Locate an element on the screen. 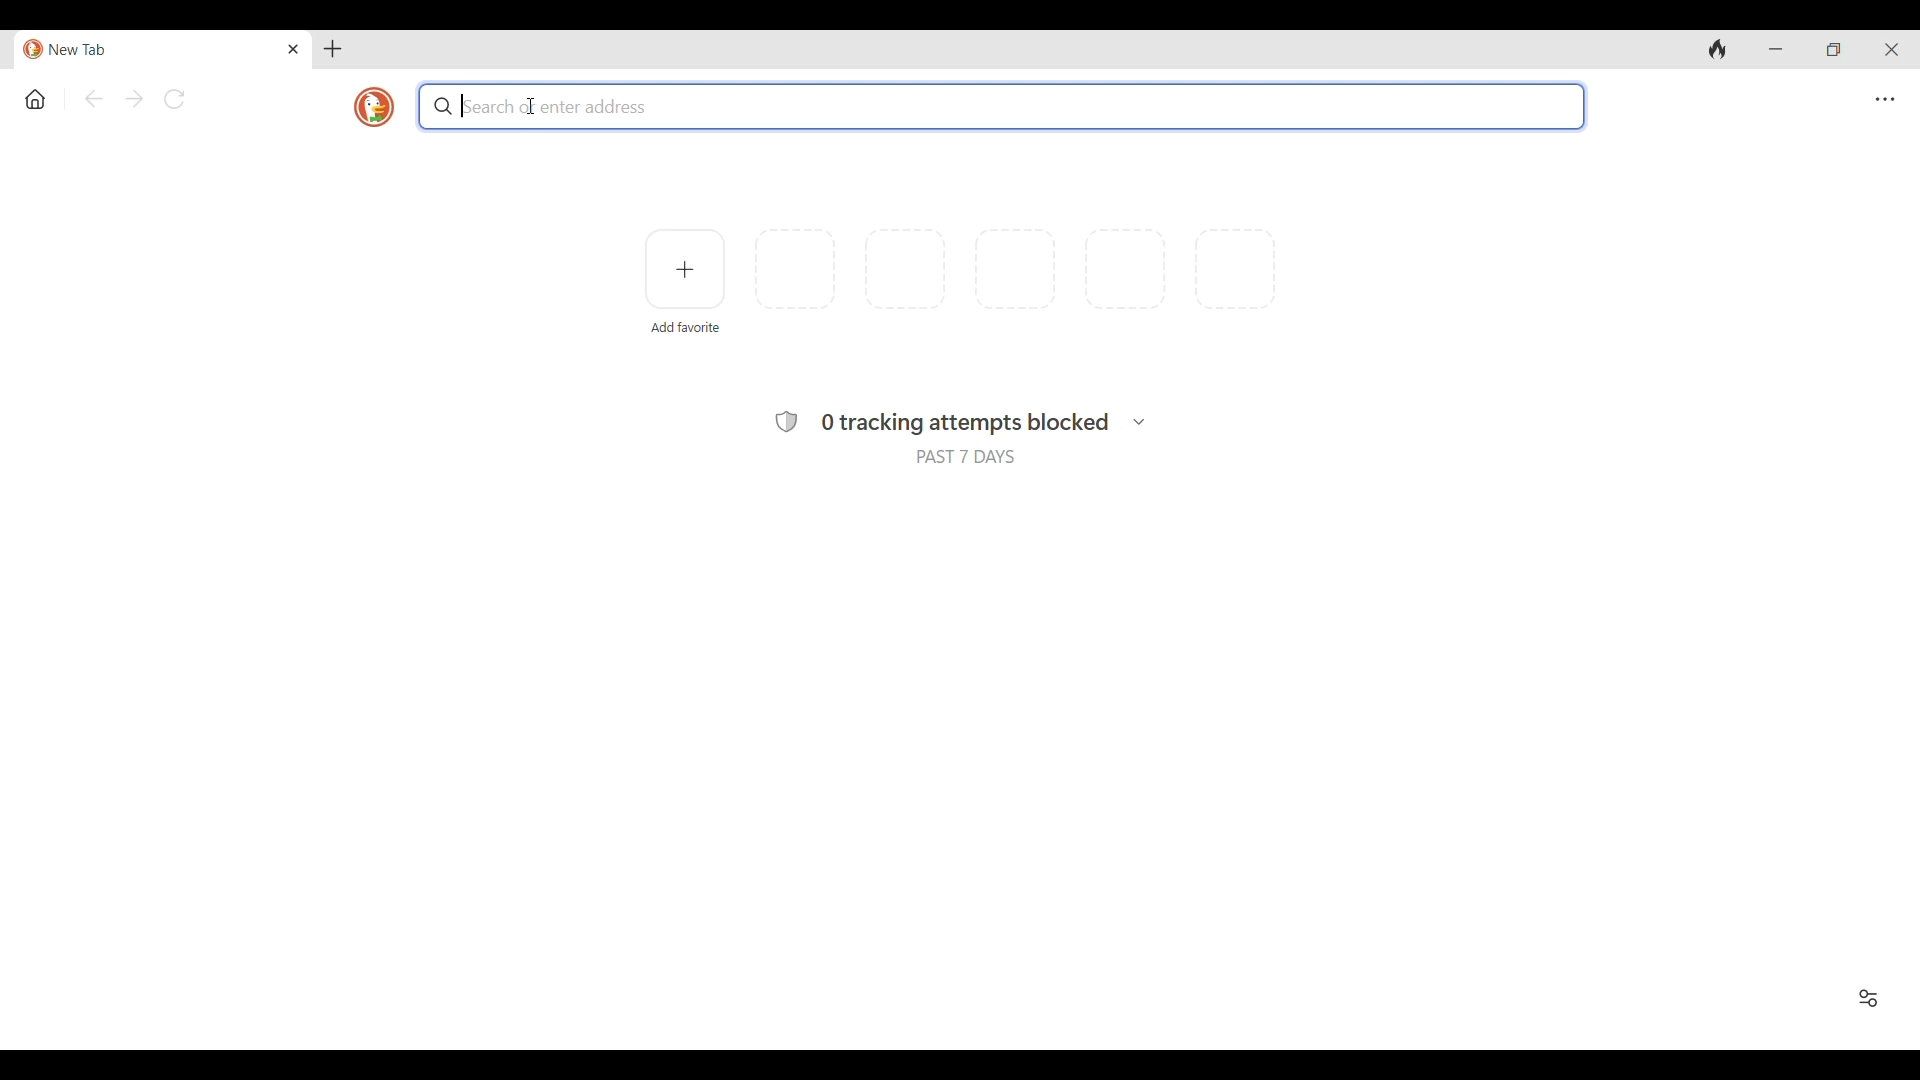 The width and height of the screenshot is (1920, 1080). Current/Open tab is located at coordinates (148, 50).